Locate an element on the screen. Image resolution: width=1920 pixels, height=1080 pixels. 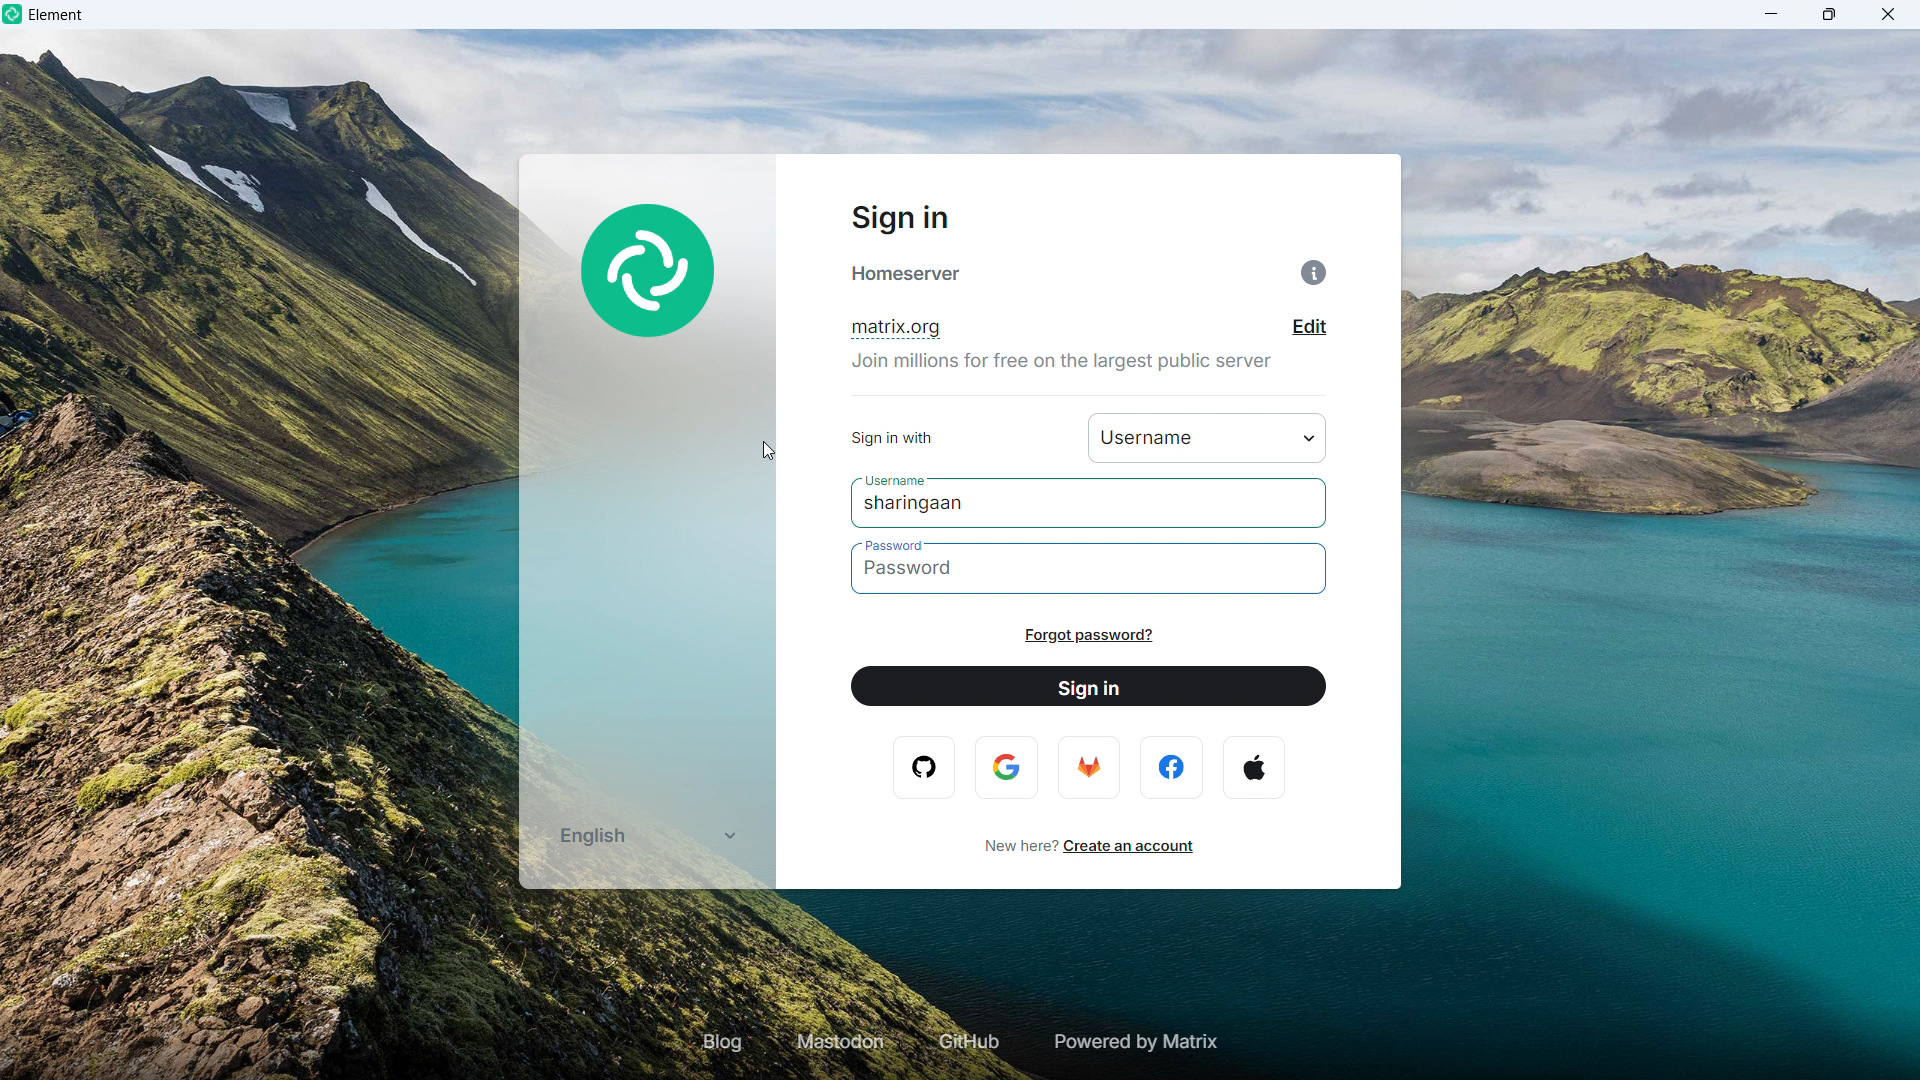
element is located at coordinates (57, 17).